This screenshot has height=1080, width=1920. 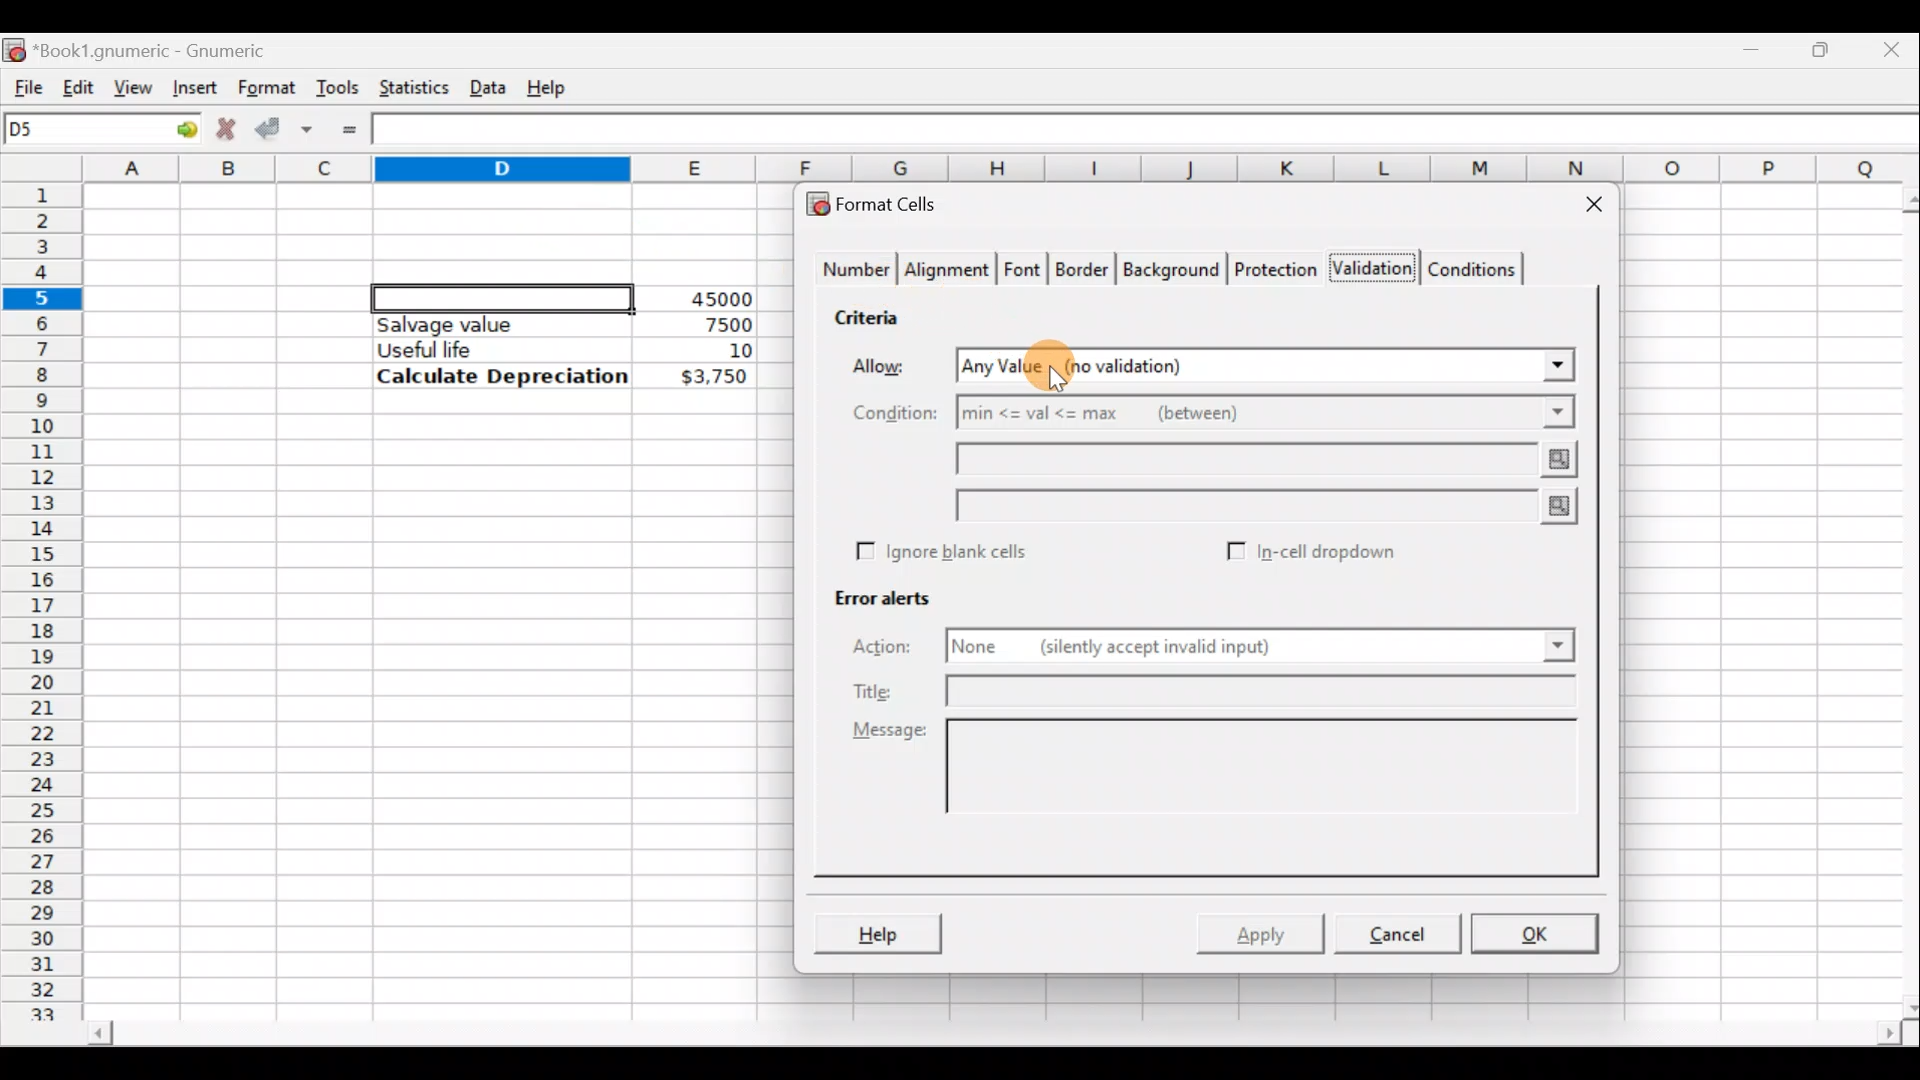 I want to click on View, so click(x=134, y=86).